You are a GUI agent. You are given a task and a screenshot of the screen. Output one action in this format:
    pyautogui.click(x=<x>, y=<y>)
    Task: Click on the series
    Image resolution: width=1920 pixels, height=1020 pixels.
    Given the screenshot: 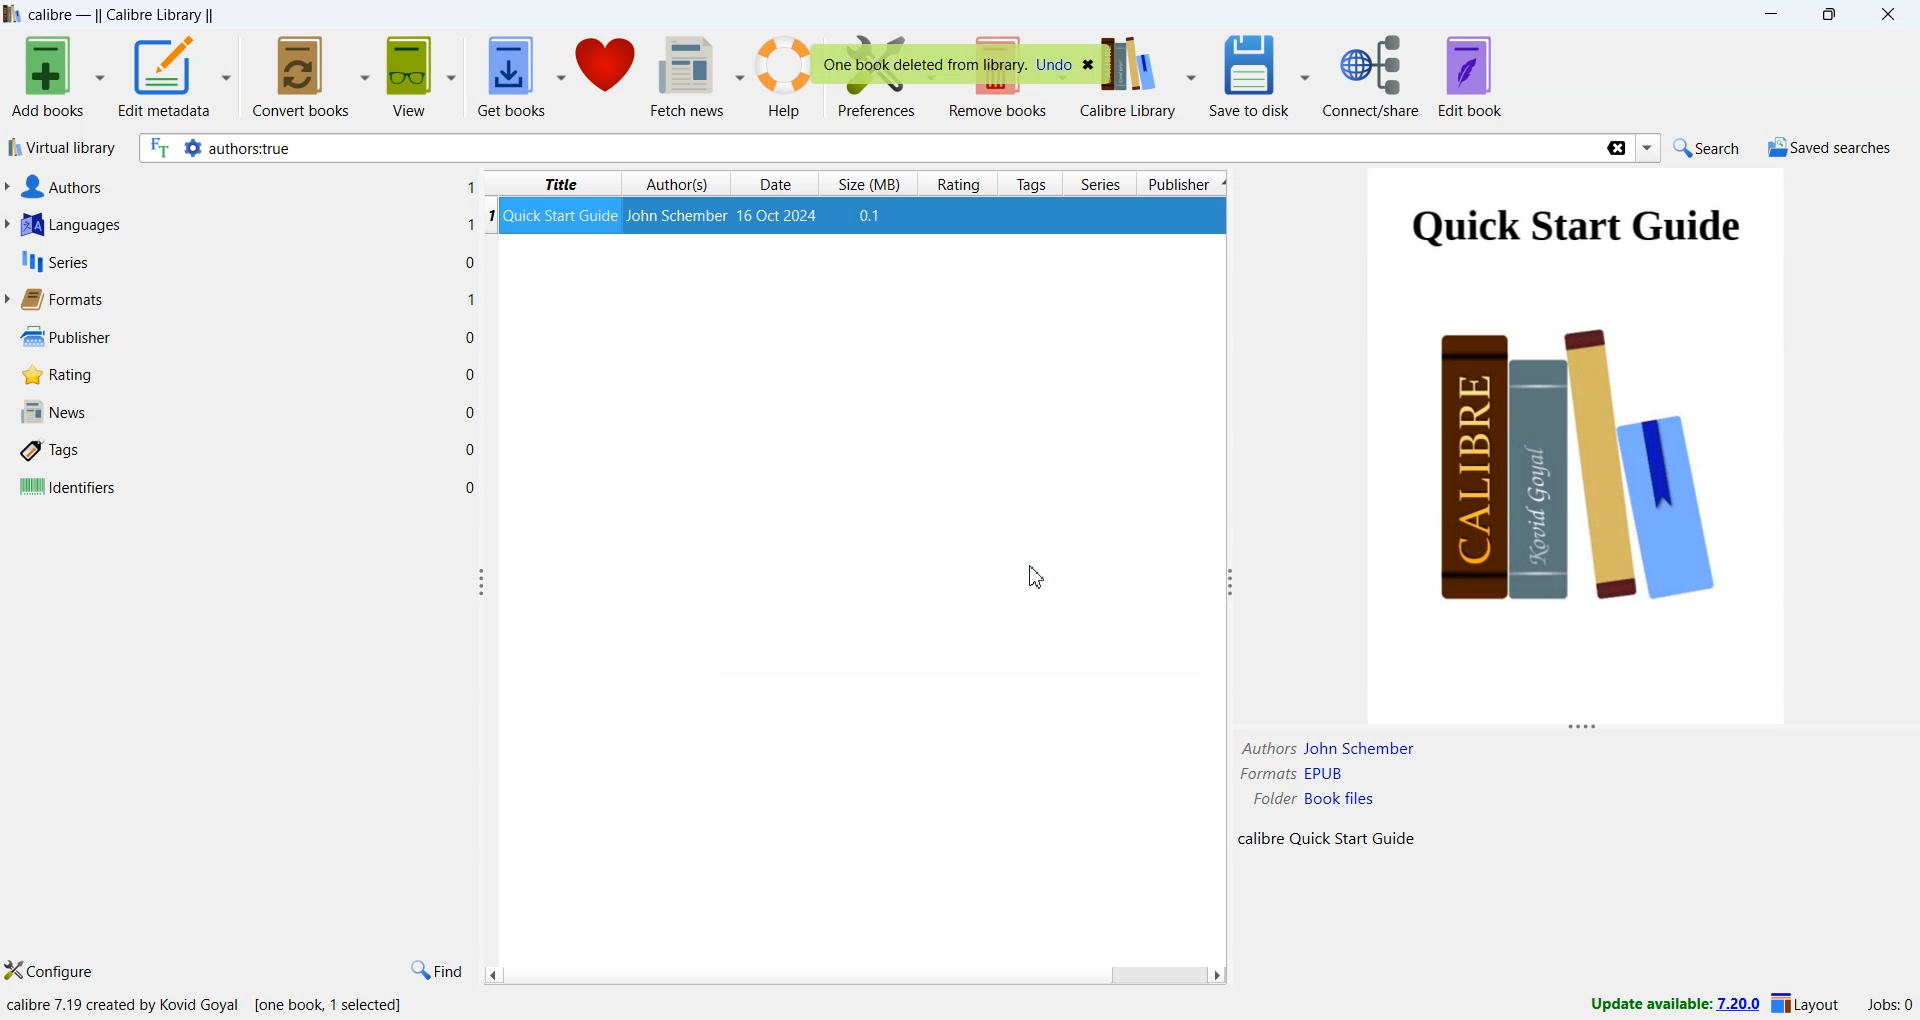 What is the action you would take?
    pyautogui.click(x=53, y=265)
    